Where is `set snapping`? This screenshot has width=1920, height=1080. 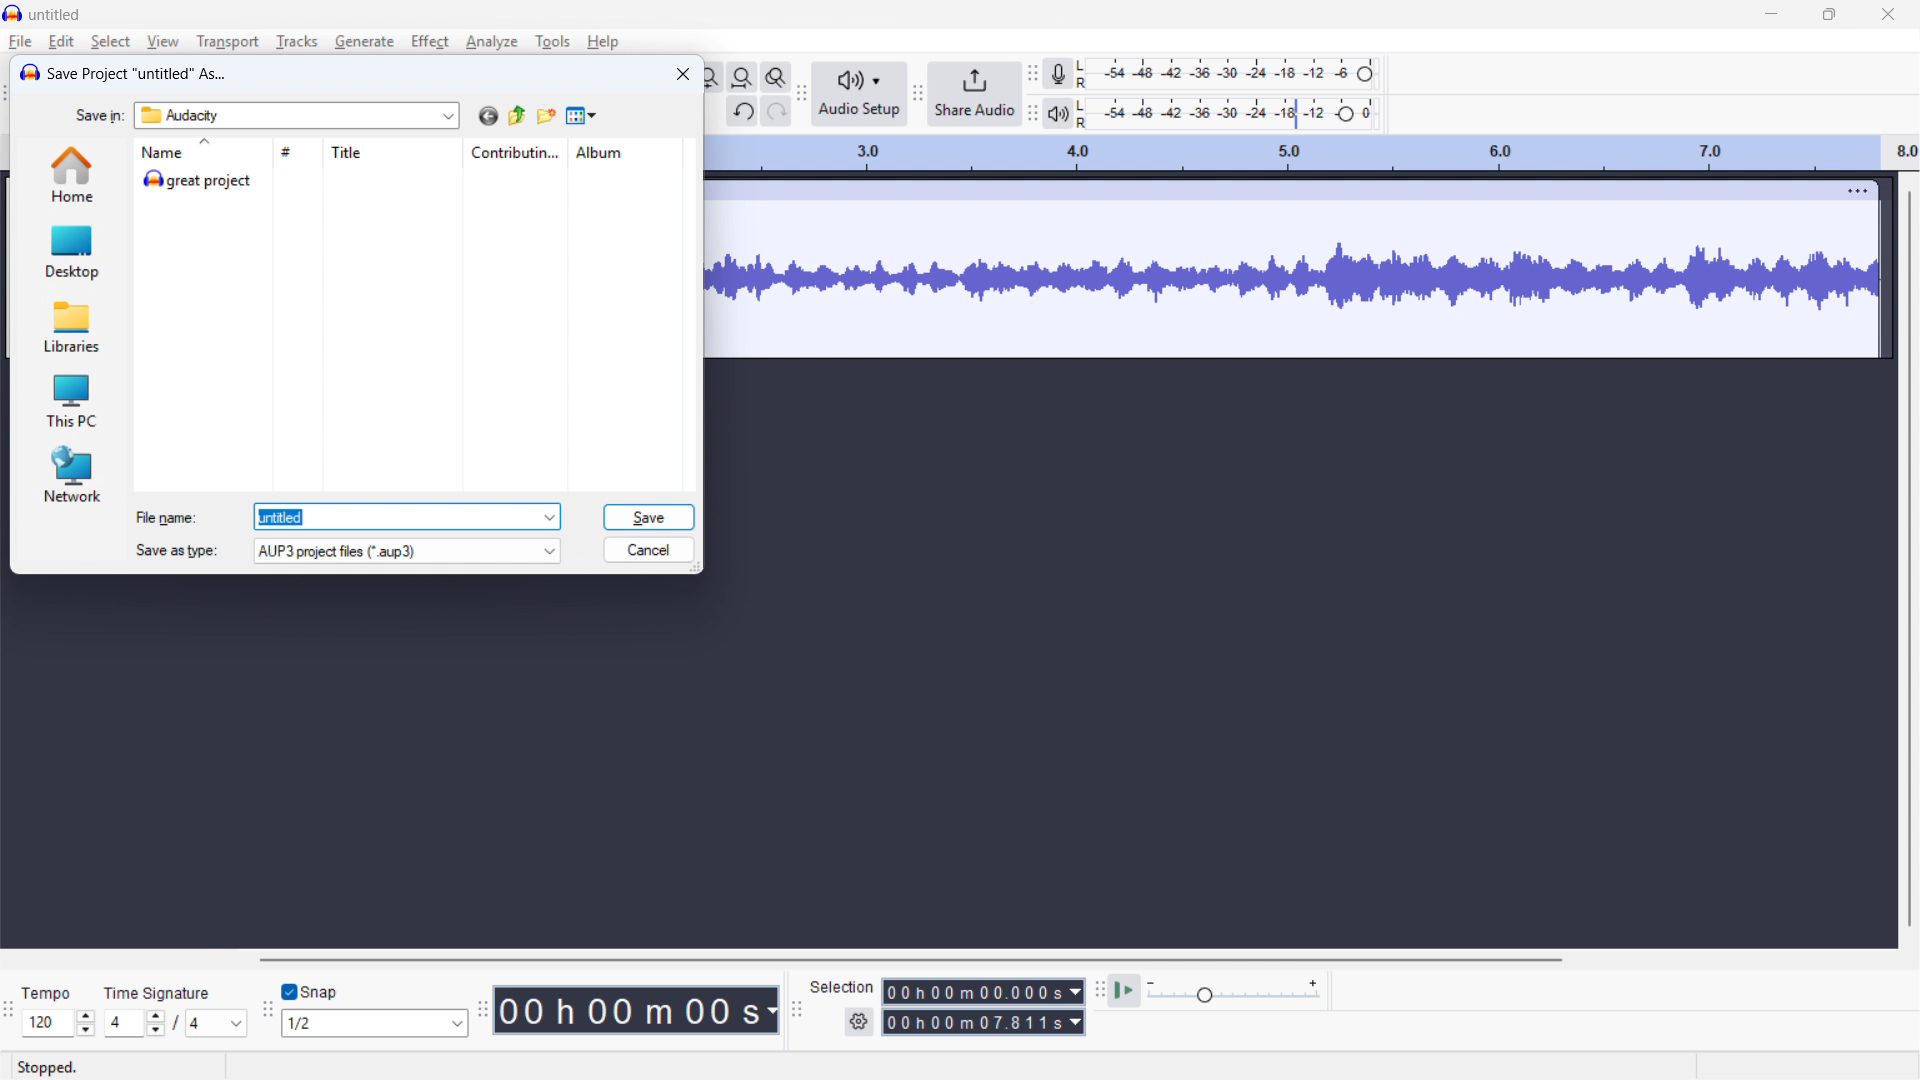
set snapping is located at coordinates (375, 1024).